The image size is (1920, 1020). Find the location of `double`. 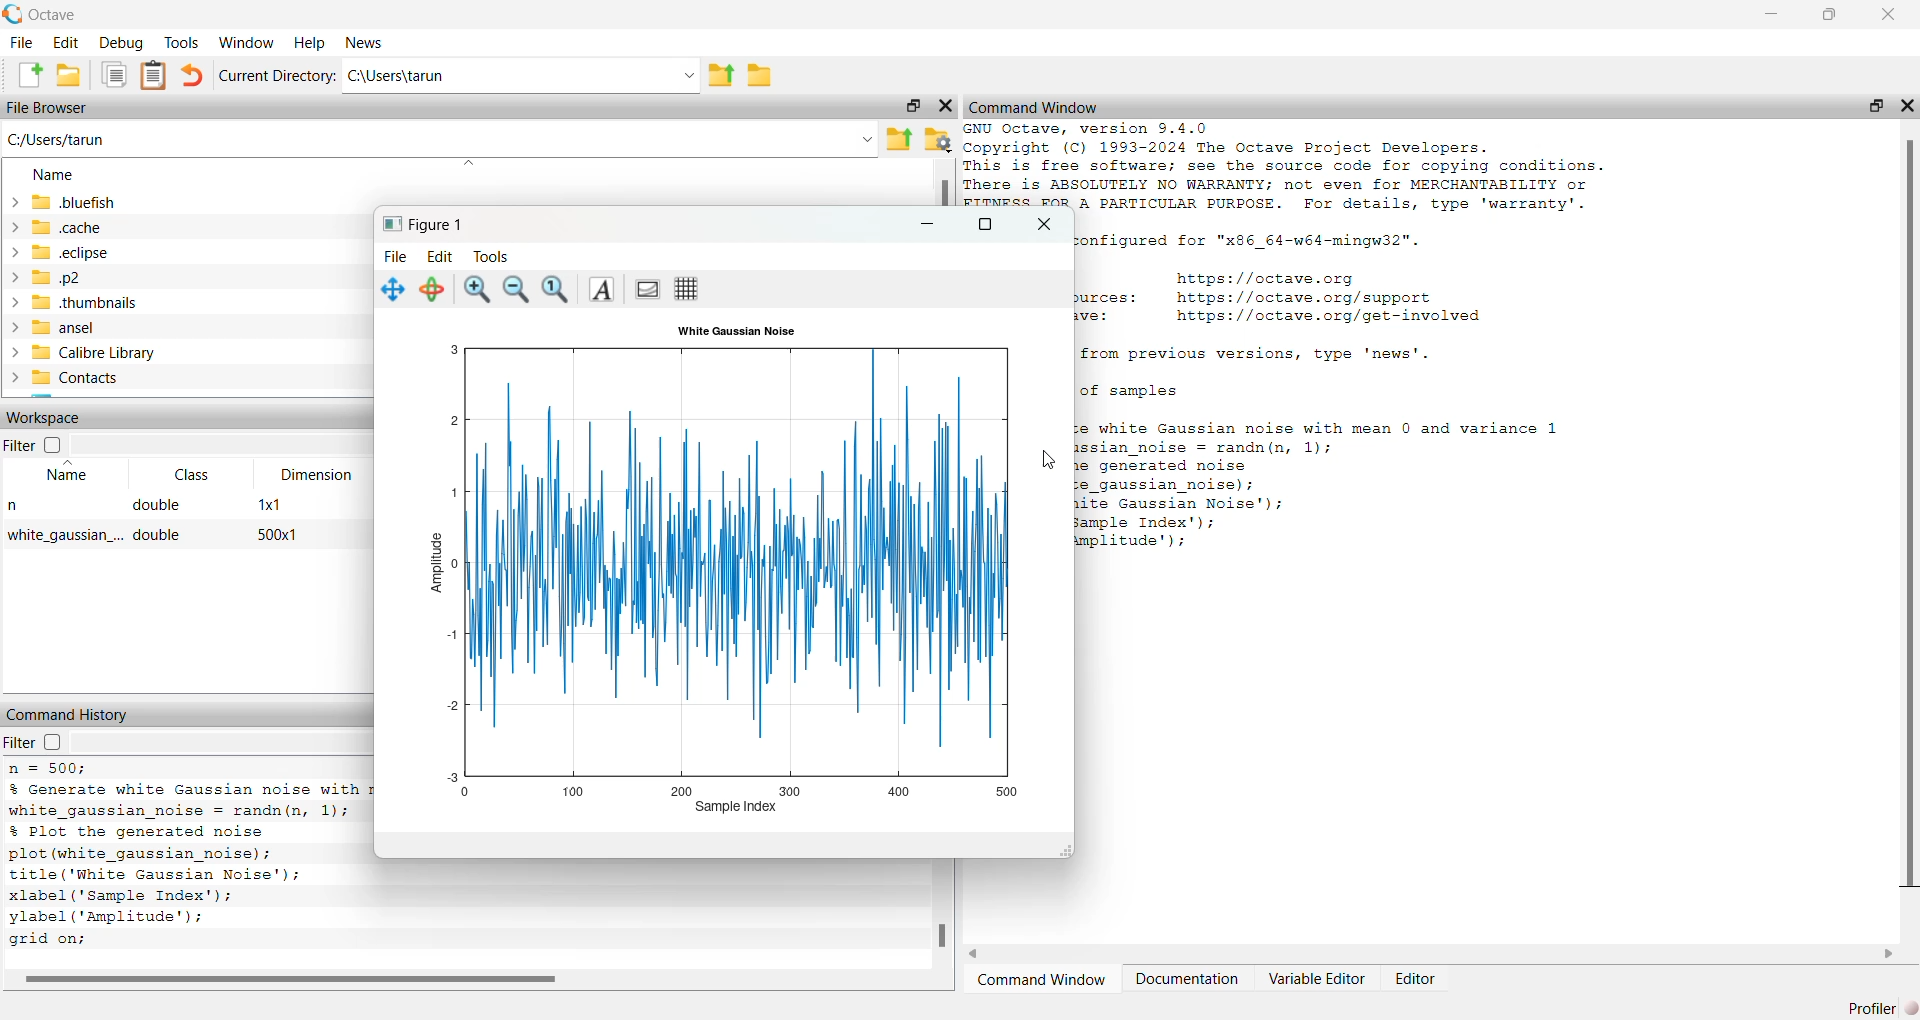

double is located at coordinates (164, 506).